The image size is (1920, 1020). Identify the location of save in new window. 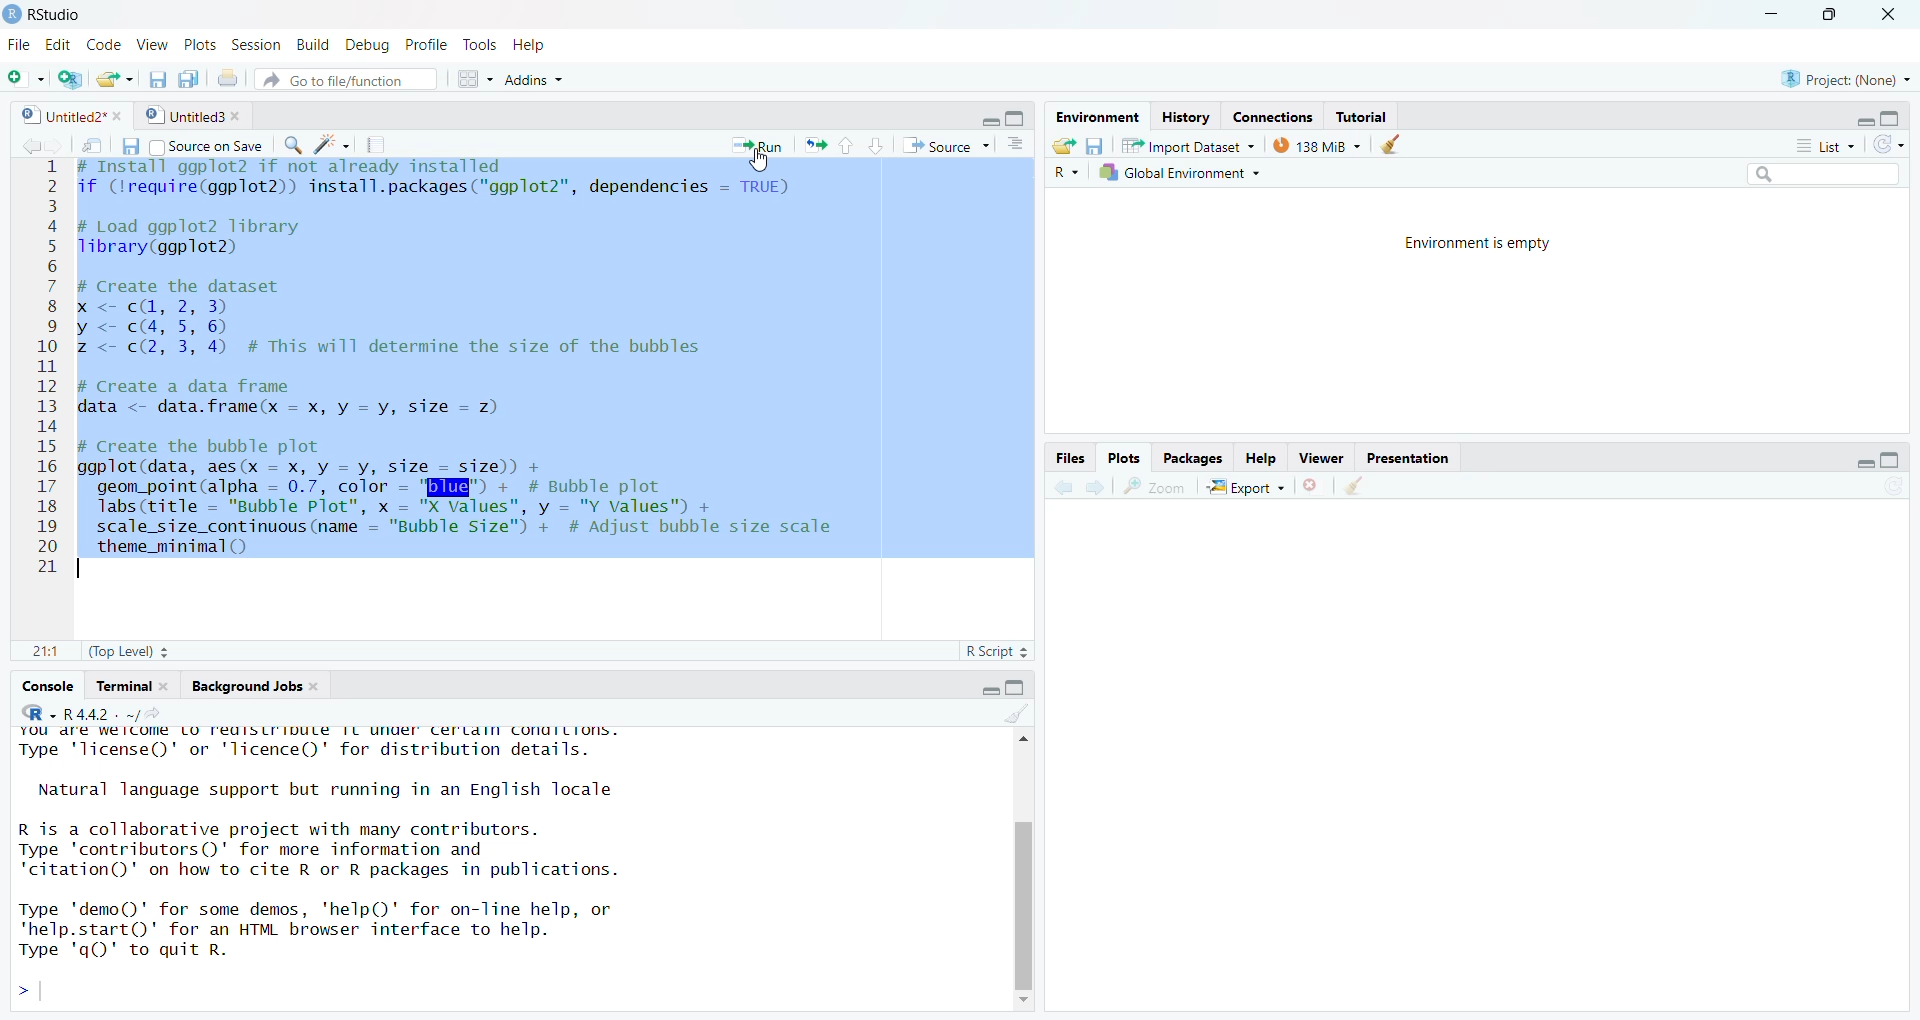
(85, 141).